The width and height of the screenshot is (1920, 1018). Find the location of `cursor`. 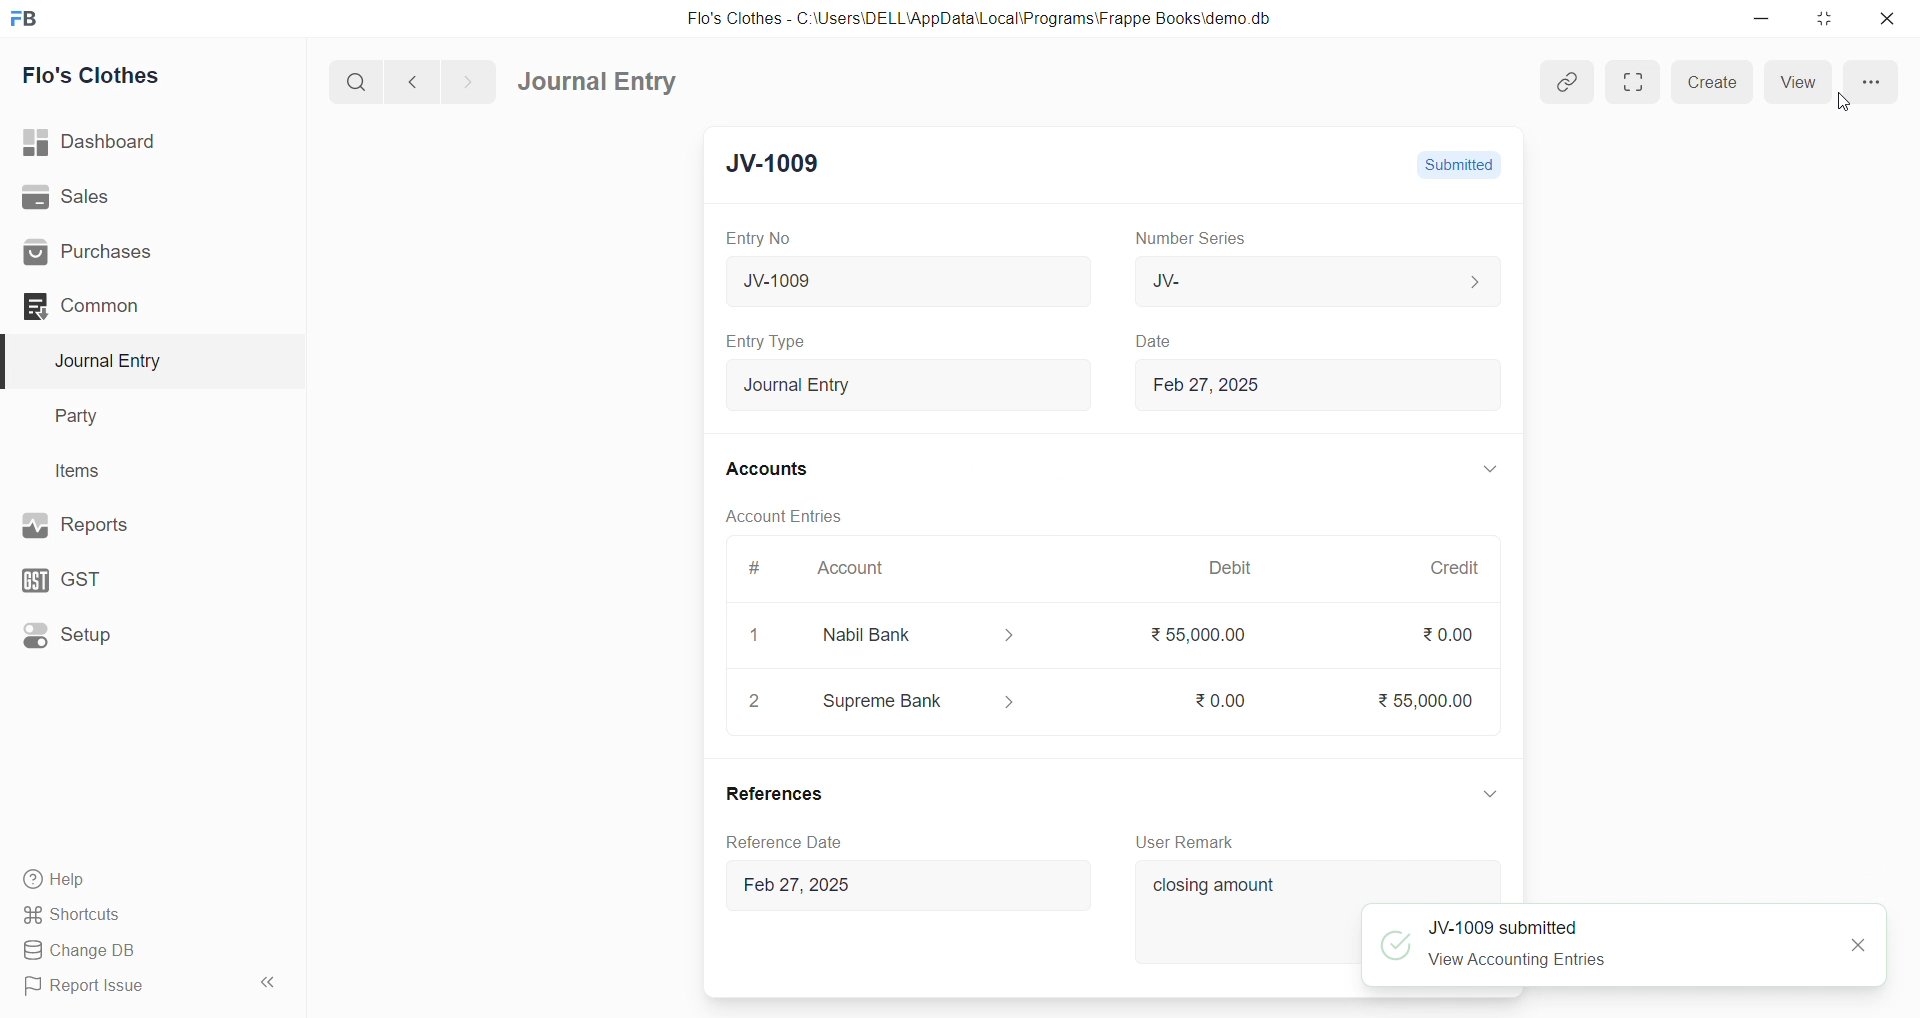

cursor is located at coordinates (1844, 107).